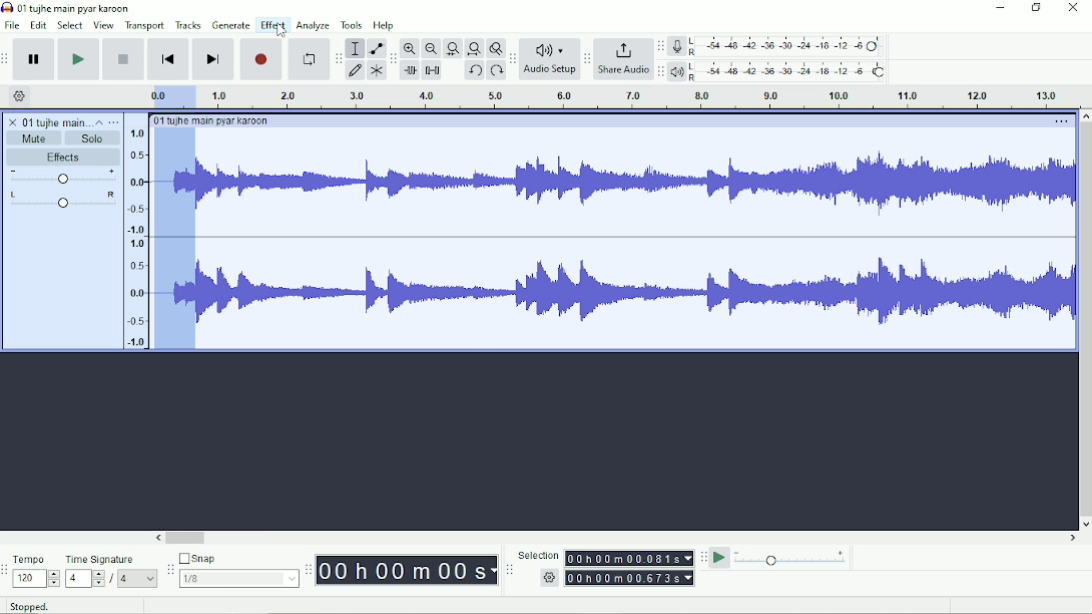 This screenshot has height=614, width=1092. Describe the element at coordinates (721, 558) in the screenshot. I see `Play-at-speed` at that location.